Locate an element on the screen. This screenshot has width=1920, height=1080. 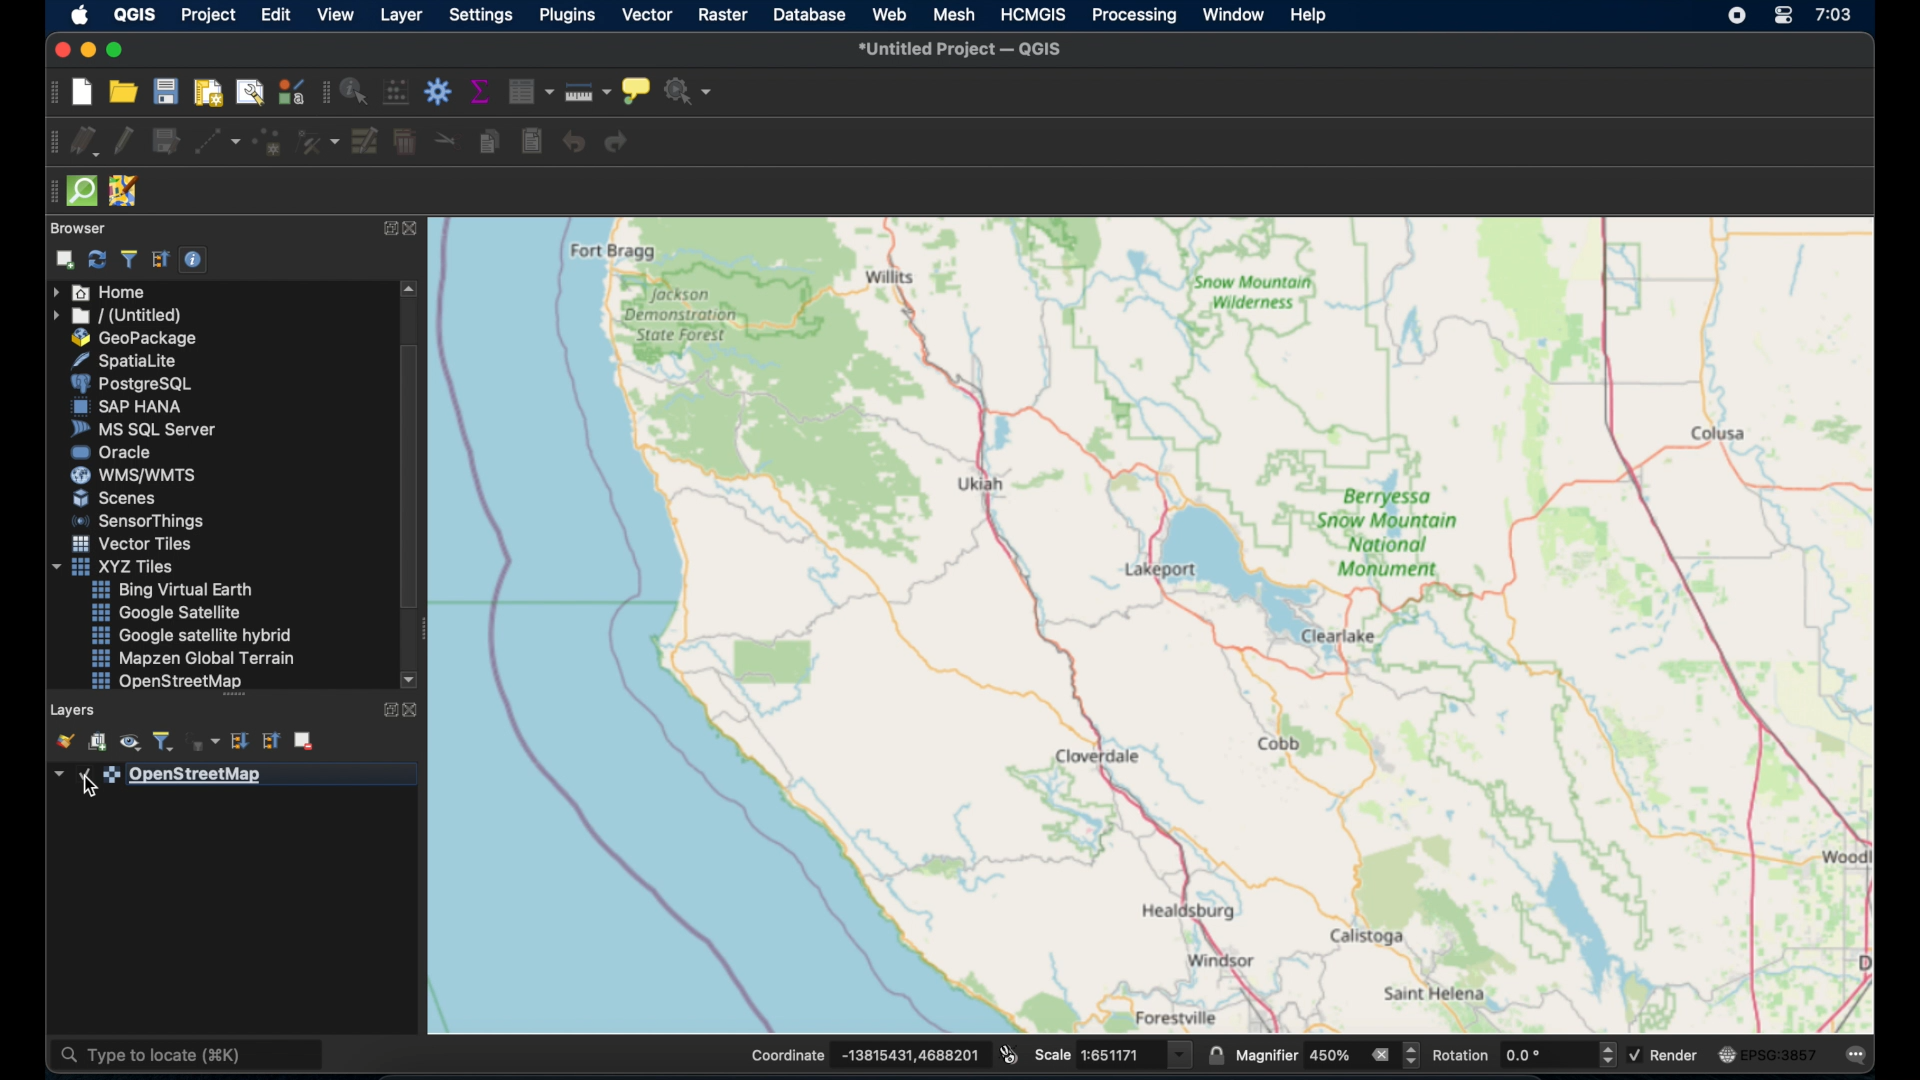
screen recorder icon is located at coordinates (1734, 17).